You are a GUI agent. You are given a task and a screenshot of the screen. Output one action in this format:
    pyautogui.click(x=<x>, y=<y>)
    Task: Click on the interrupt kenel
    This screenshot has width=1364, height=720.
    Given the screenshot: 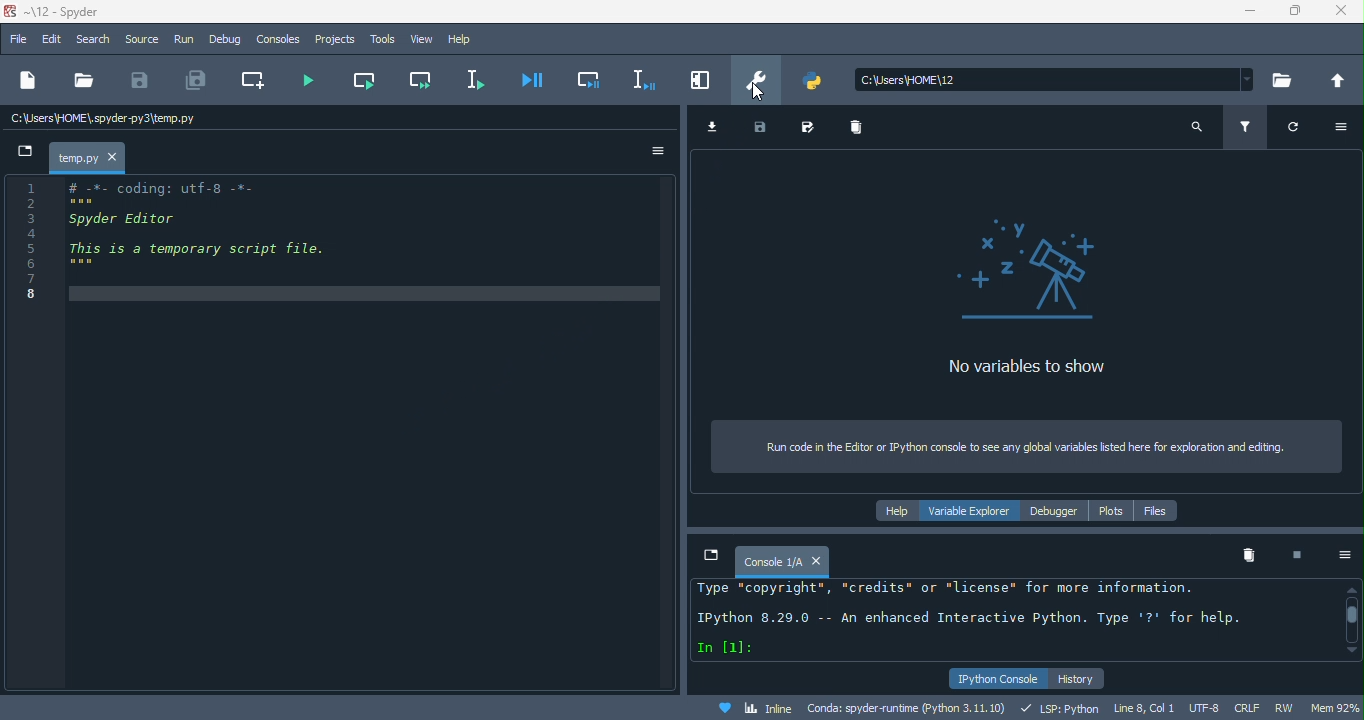 What is the action you would take?
    pyautogui.click(x=1289, y=556)
    